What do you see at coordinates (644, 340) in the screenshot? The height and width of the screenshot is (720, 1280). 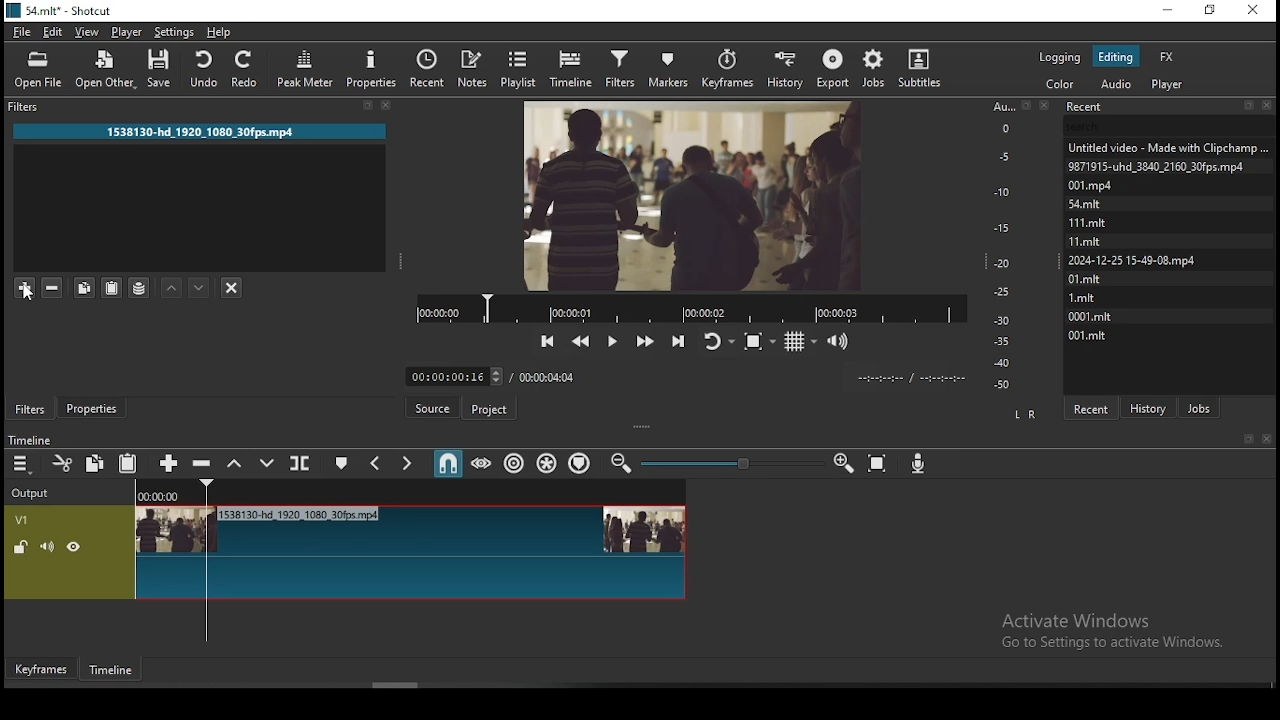 I see `play quickly forwards` at bounding box center [644, 340].